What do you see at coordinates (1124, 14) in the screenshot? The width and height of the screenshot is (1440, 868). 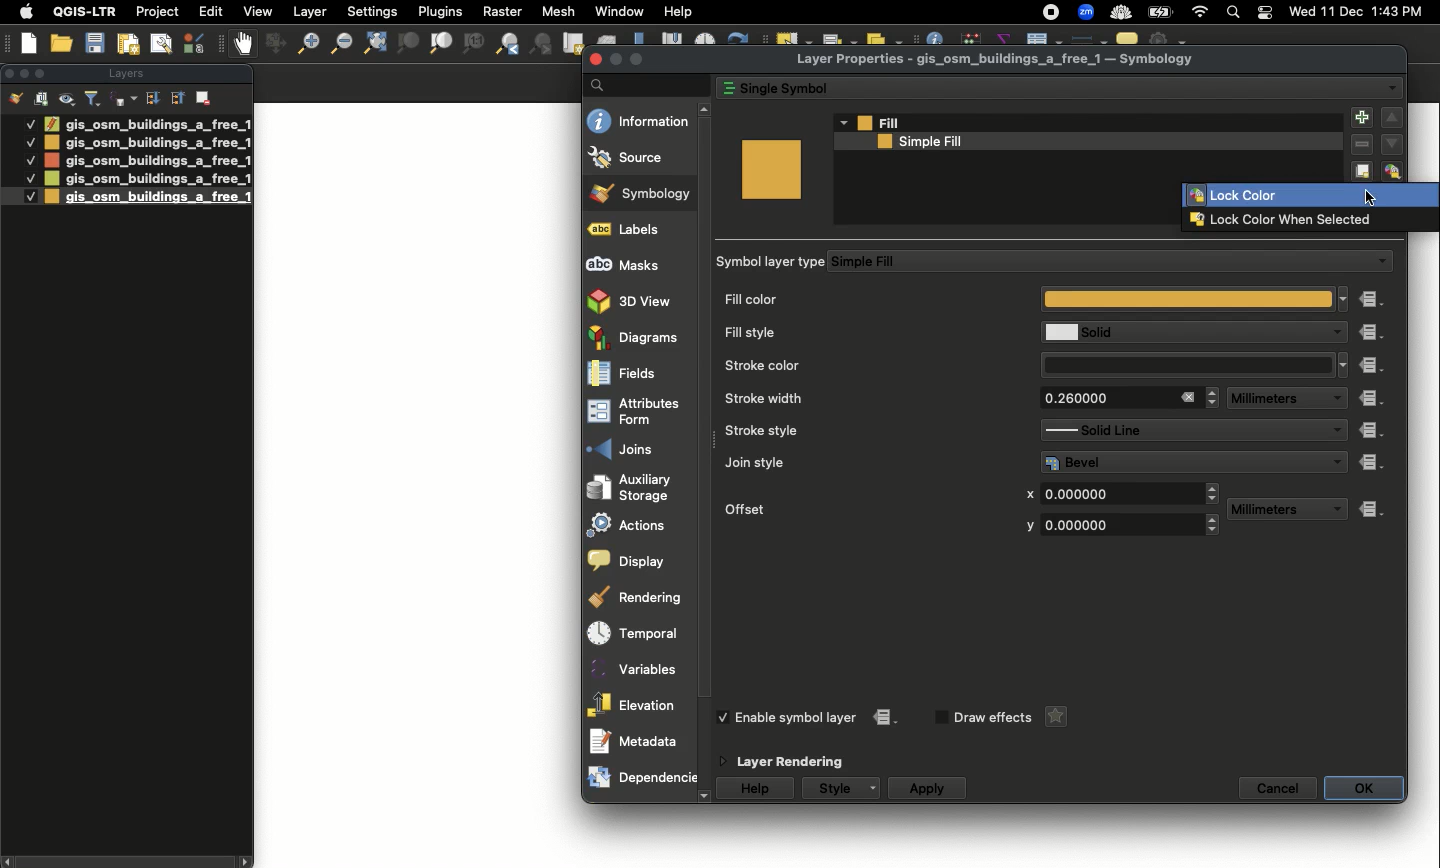 I see `` at bounding box center [1124, 14].